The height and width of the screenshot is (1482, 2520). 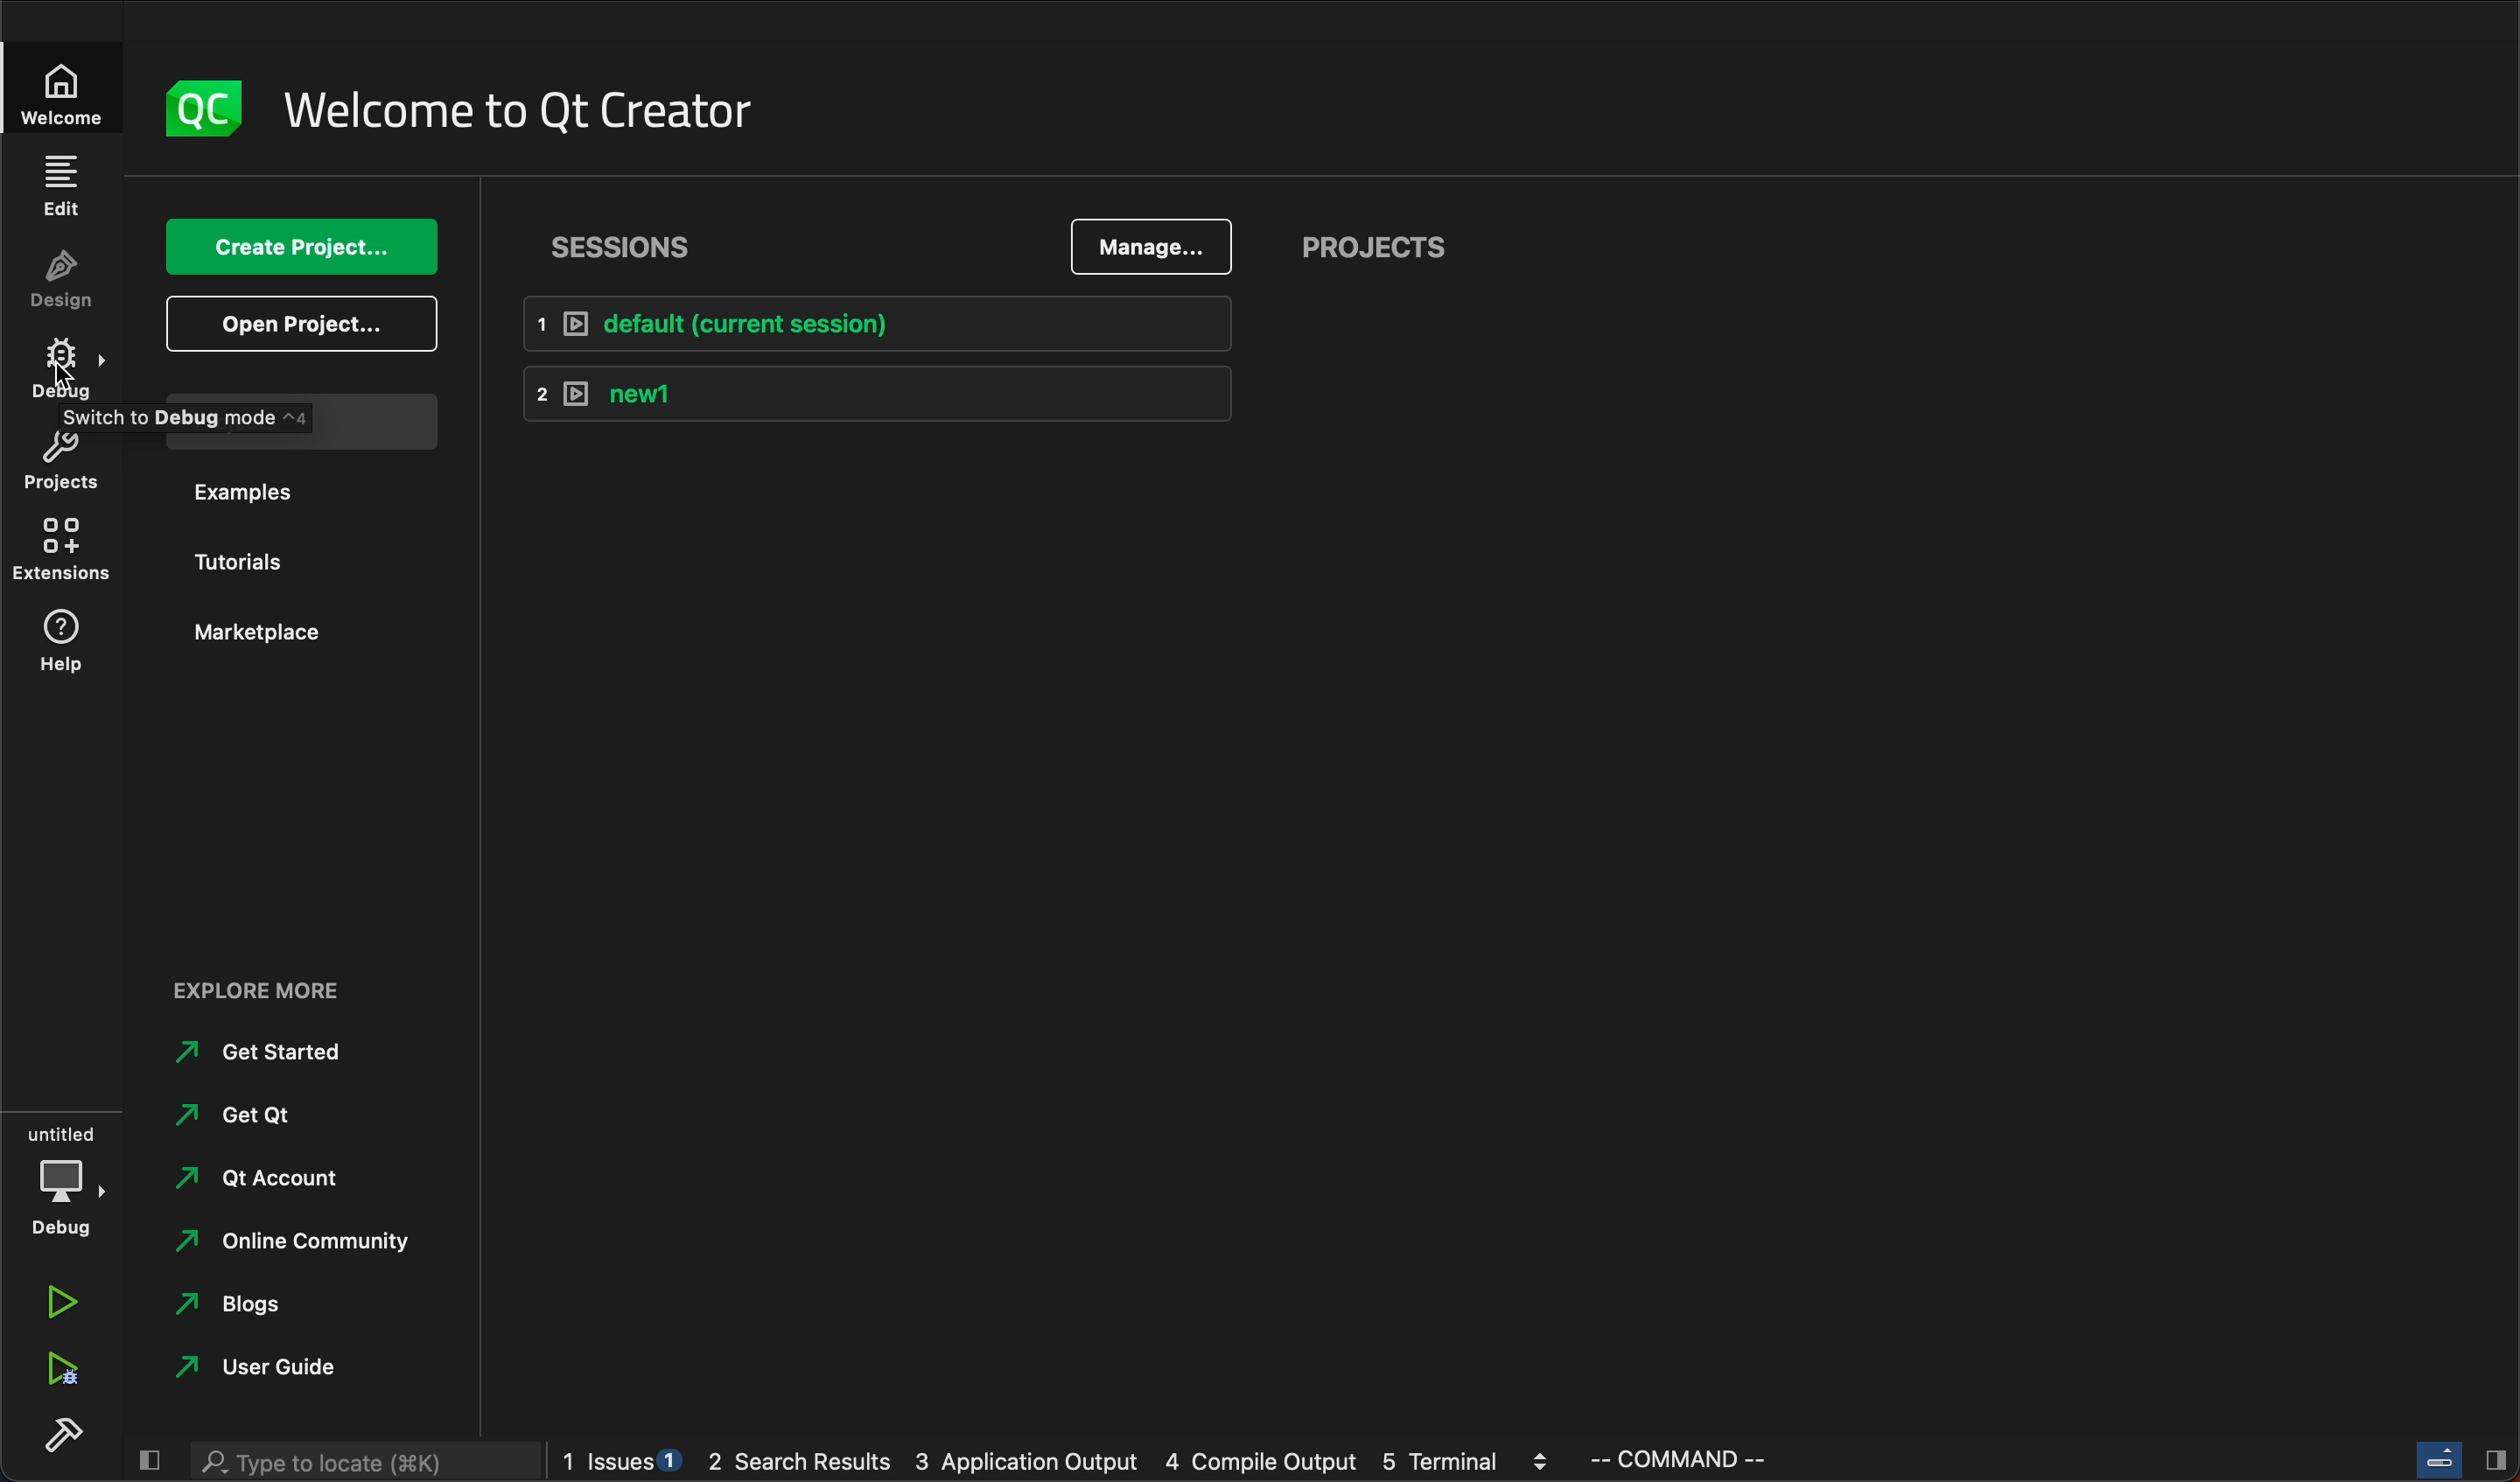 I want to click on tutorials, so click(x=261, y=564).